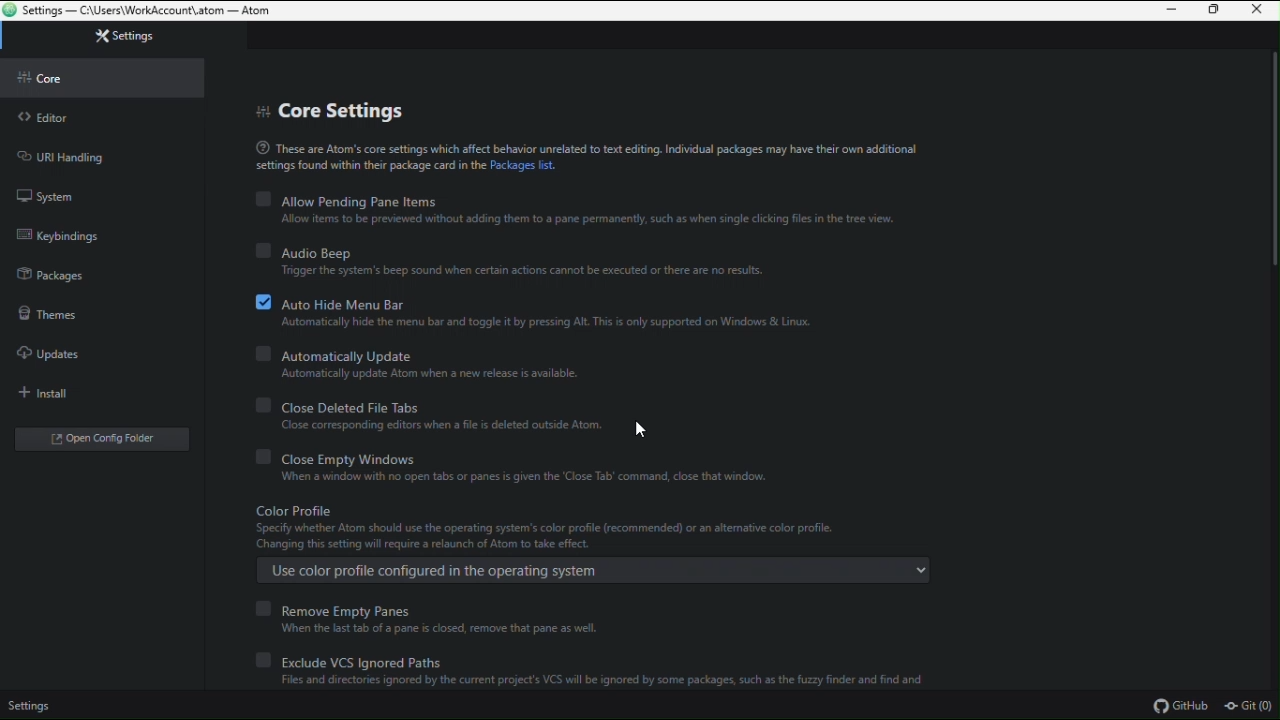  What do you see at coordinates (138, 11) in the screenshot?
I see `Settings — C:\Users\WorkAccount\.atom — Atom` at bounding box center [138, 11].